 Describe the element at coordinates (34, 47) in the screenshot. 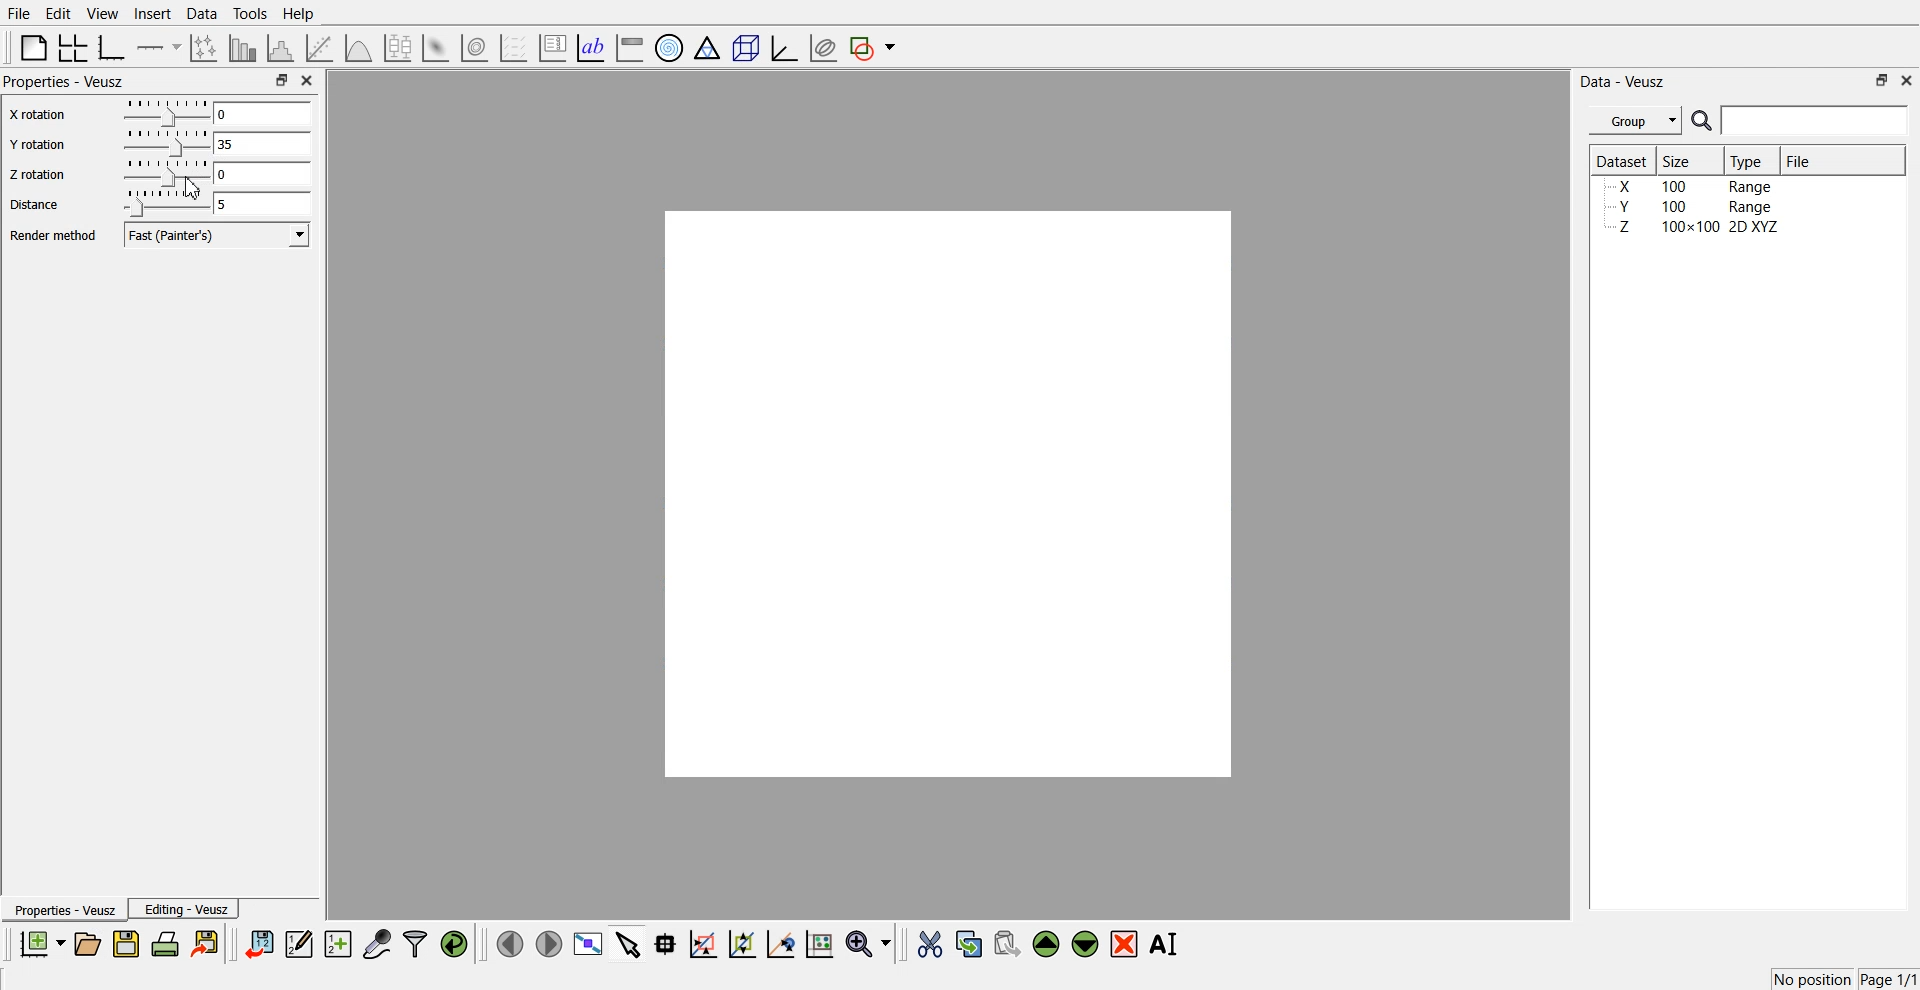

I see `Blank page` at that location.